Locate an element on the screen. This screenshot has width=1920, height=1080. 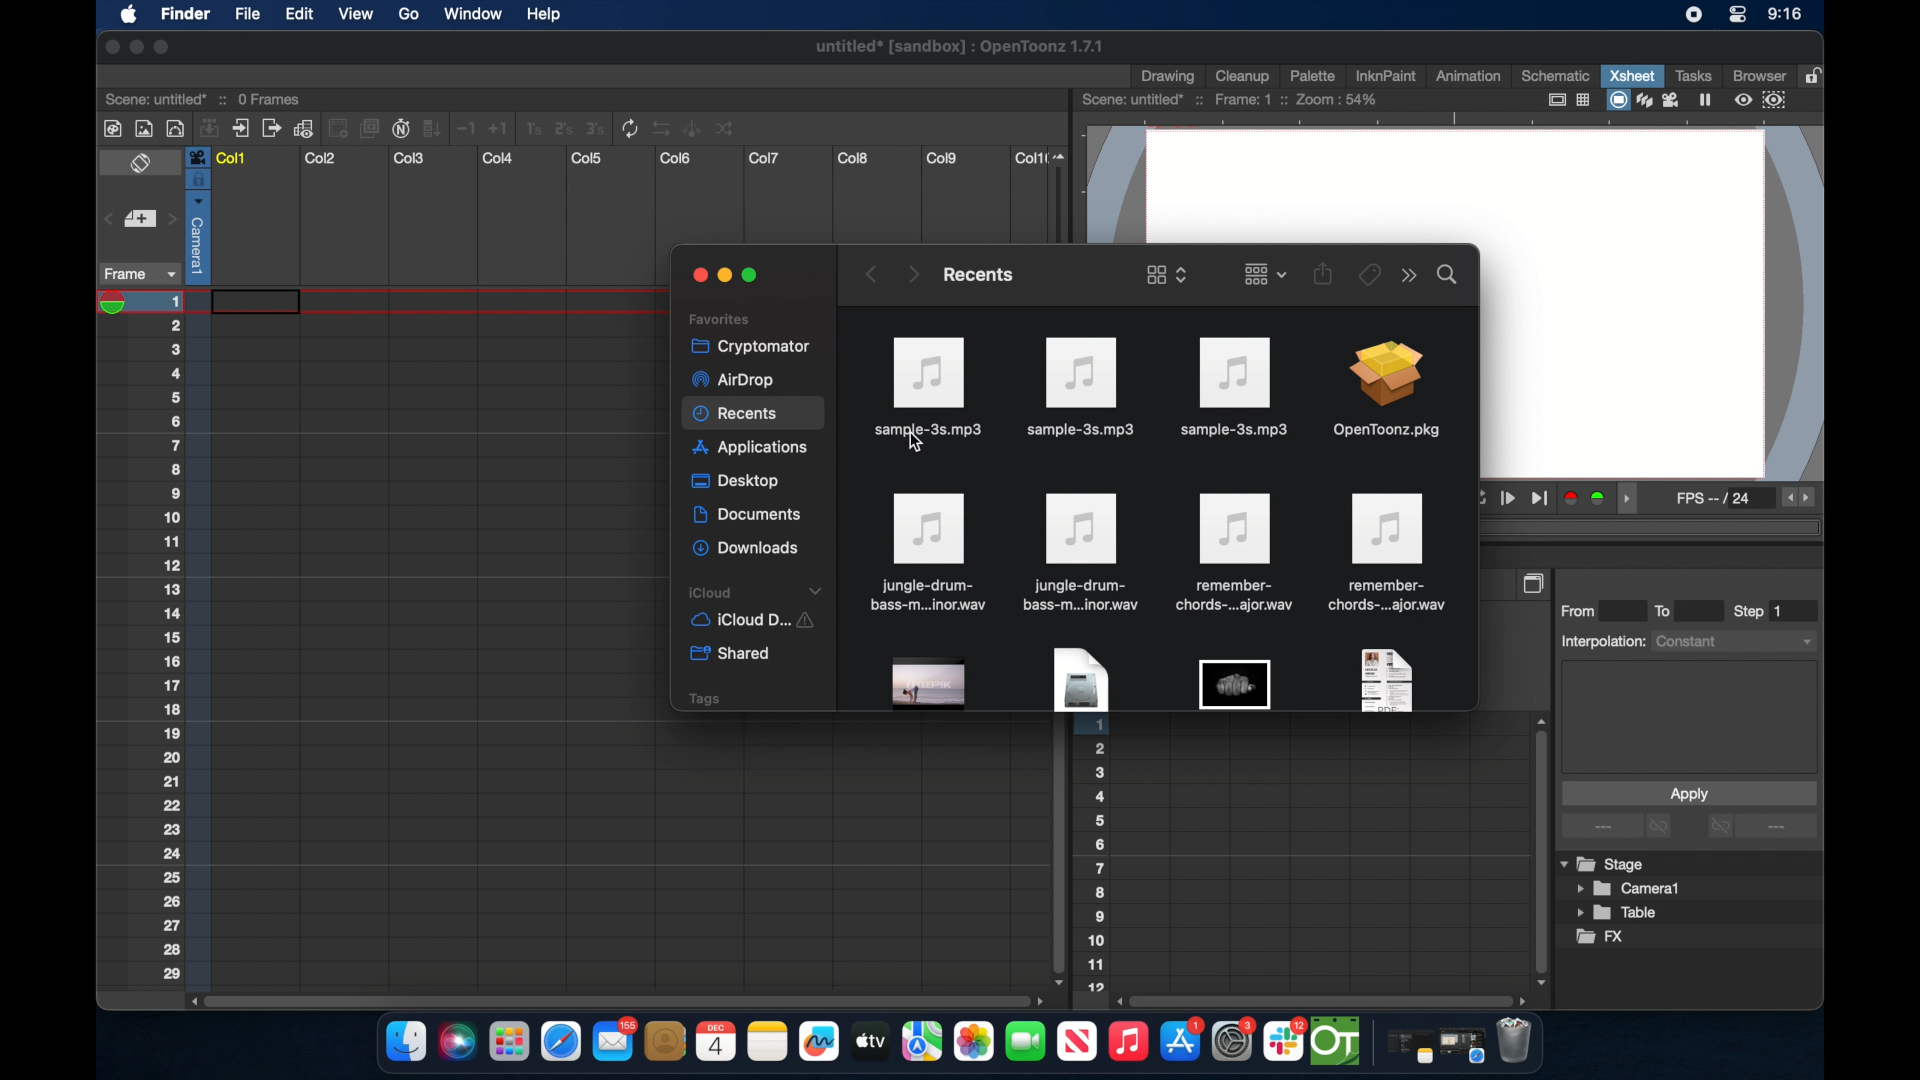
mp3 icon is located at coordinates (928, 380).